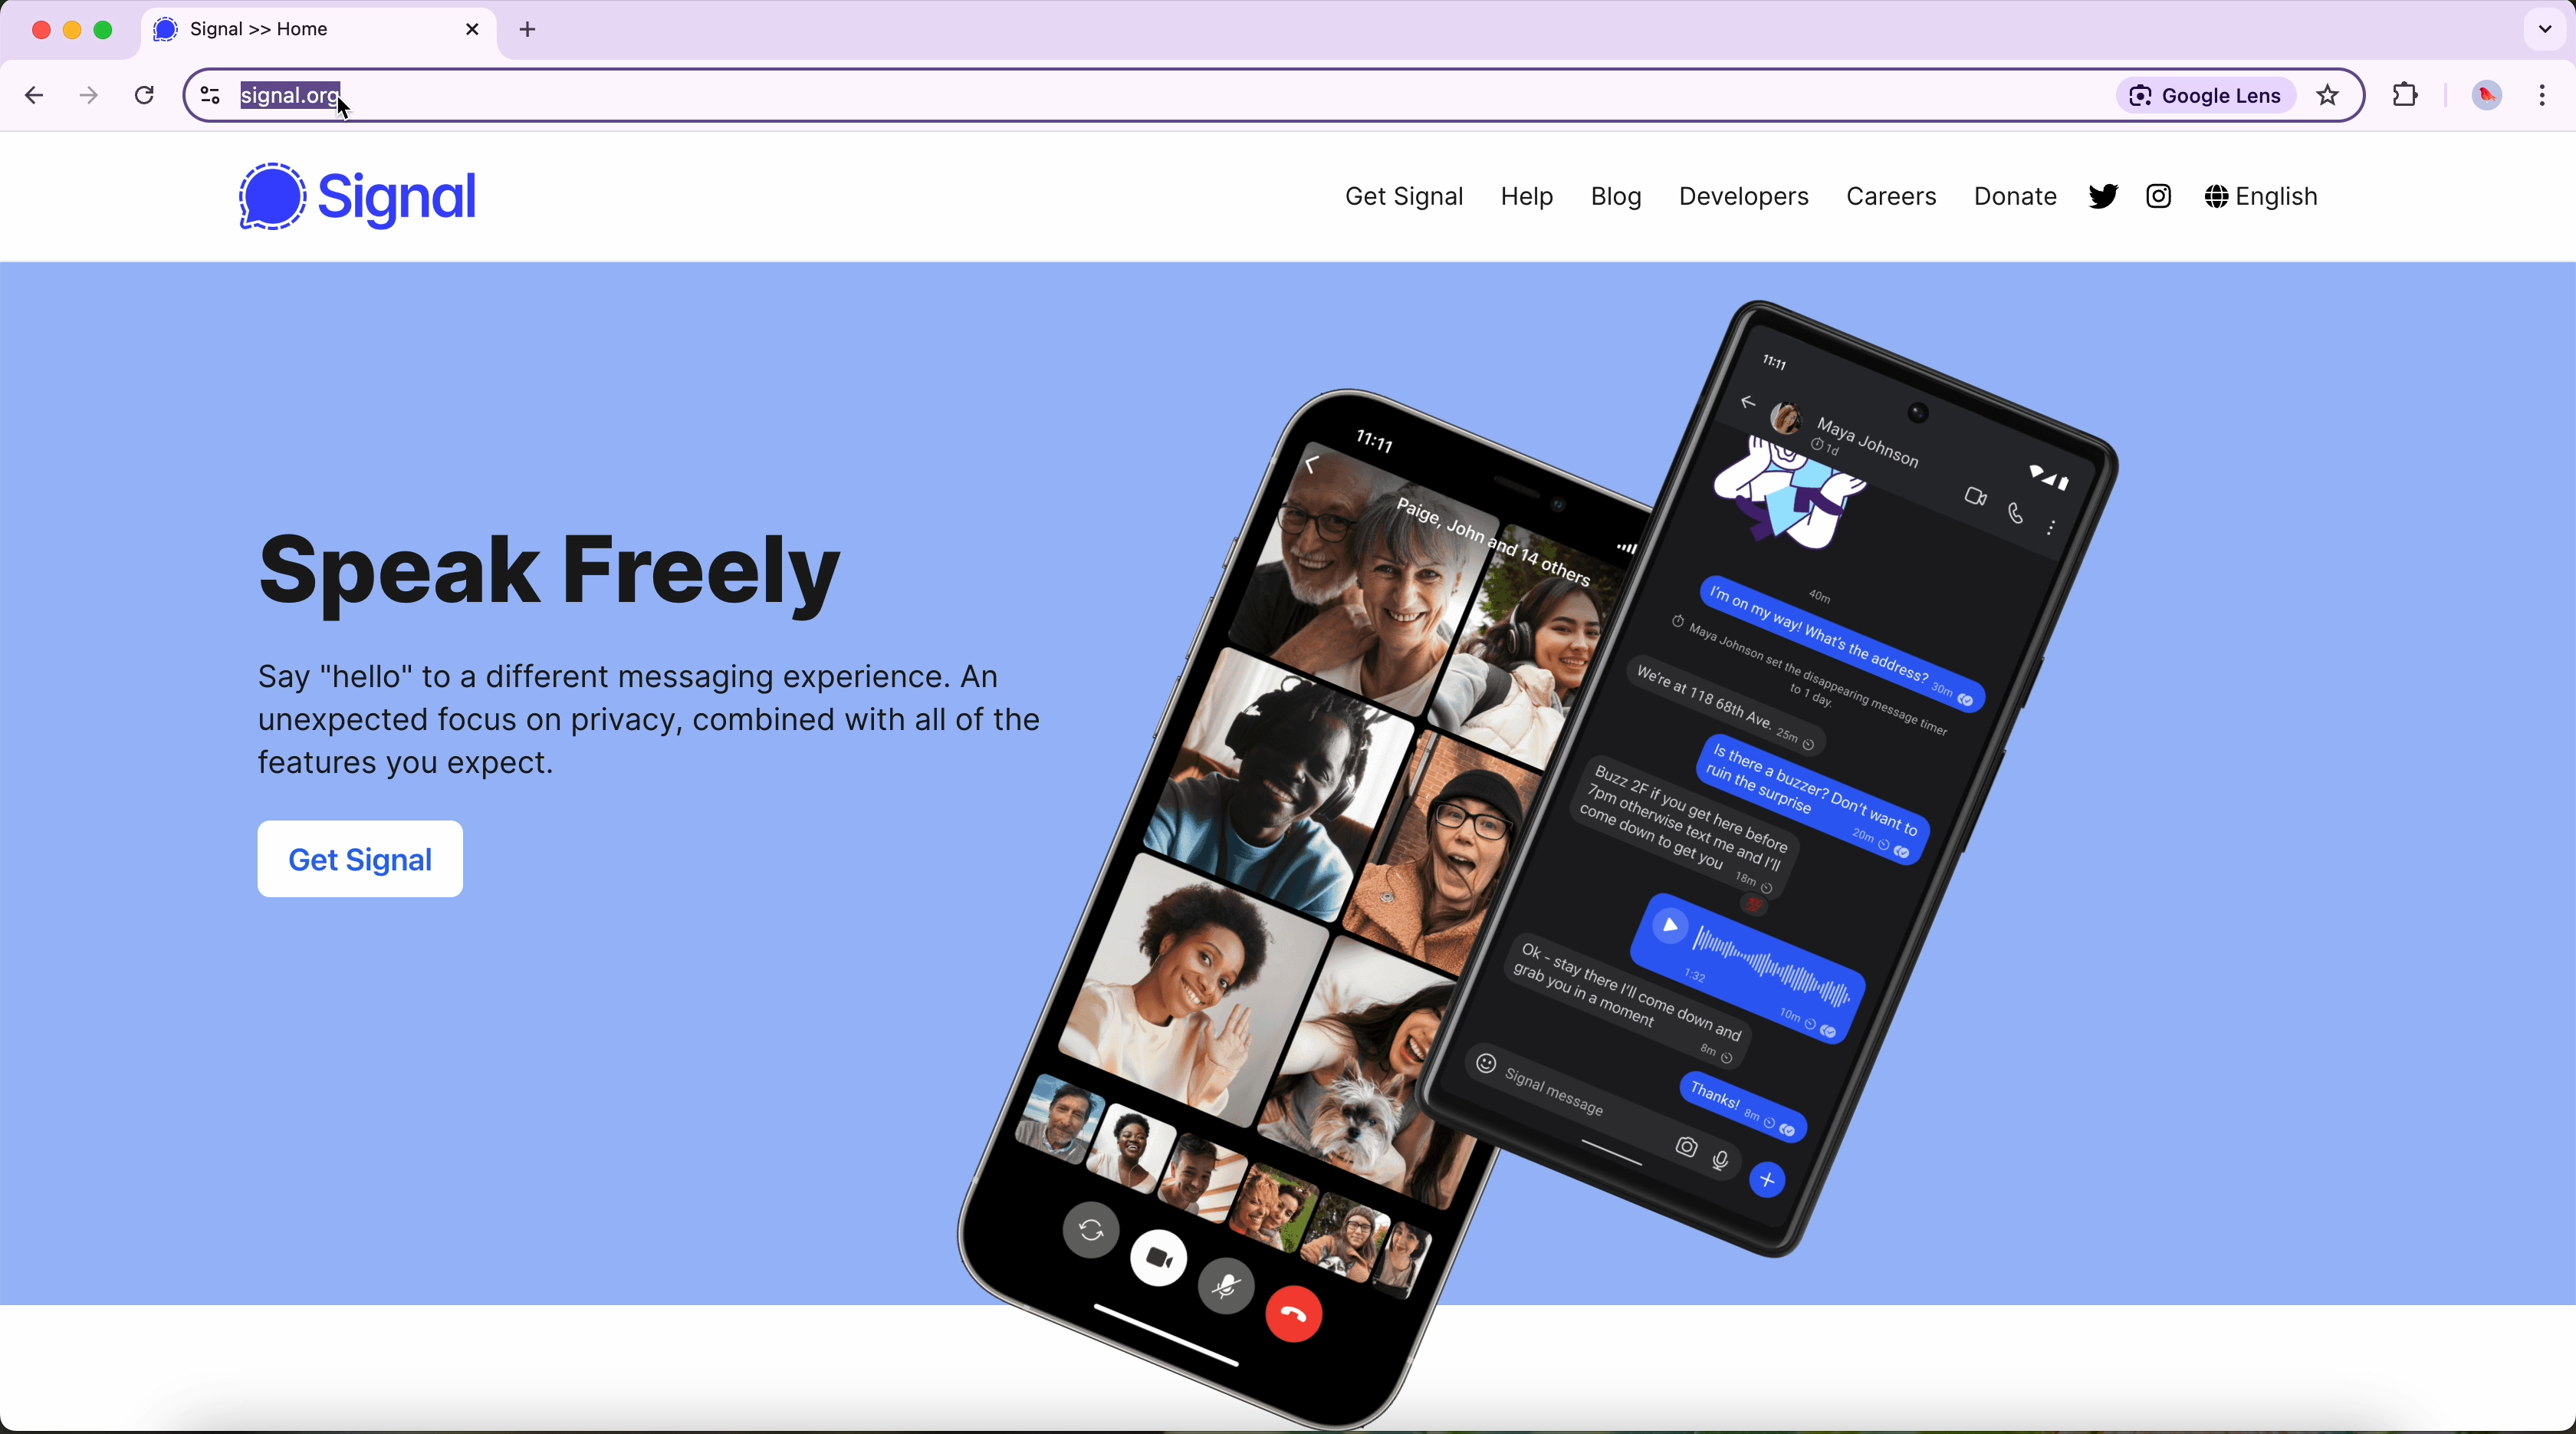 This screenshot has width=2576, height=1434. What do you see at coordinates (68, 32) in the screenshot?
I see `screen buttons` at bounding box center [68, 32].